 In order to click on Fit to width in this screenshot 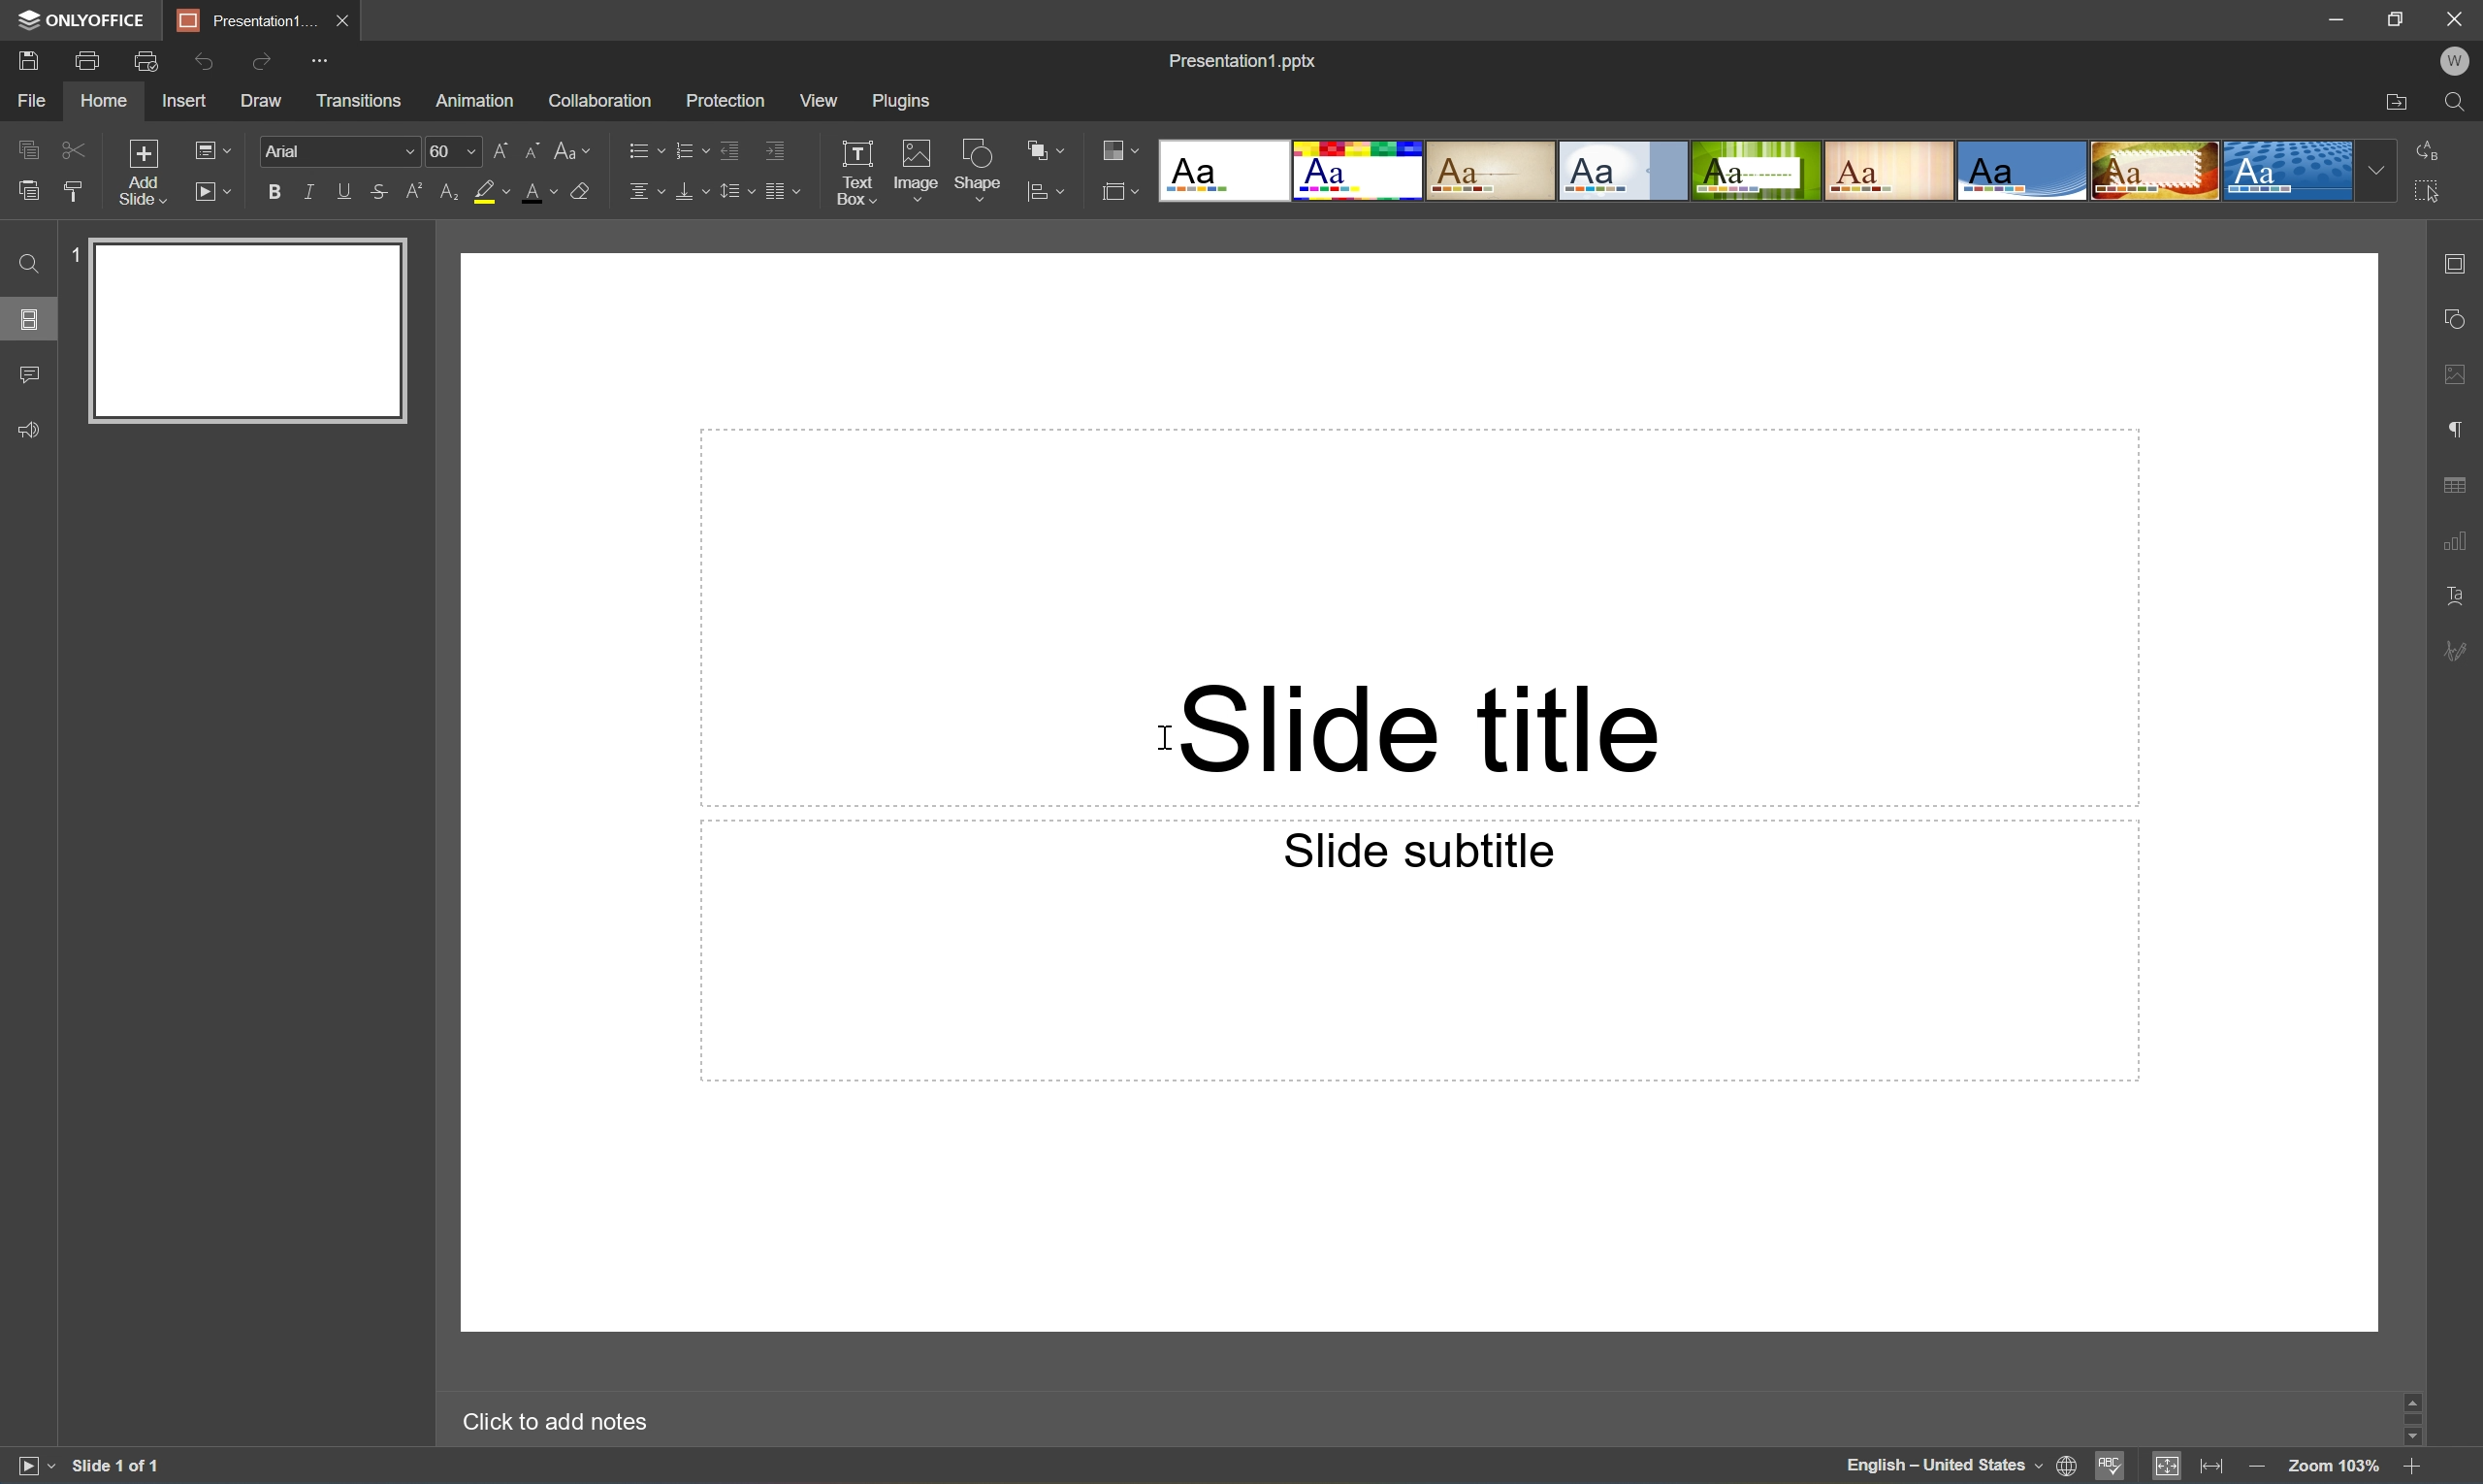, I will do `click(2215, 1464)`.